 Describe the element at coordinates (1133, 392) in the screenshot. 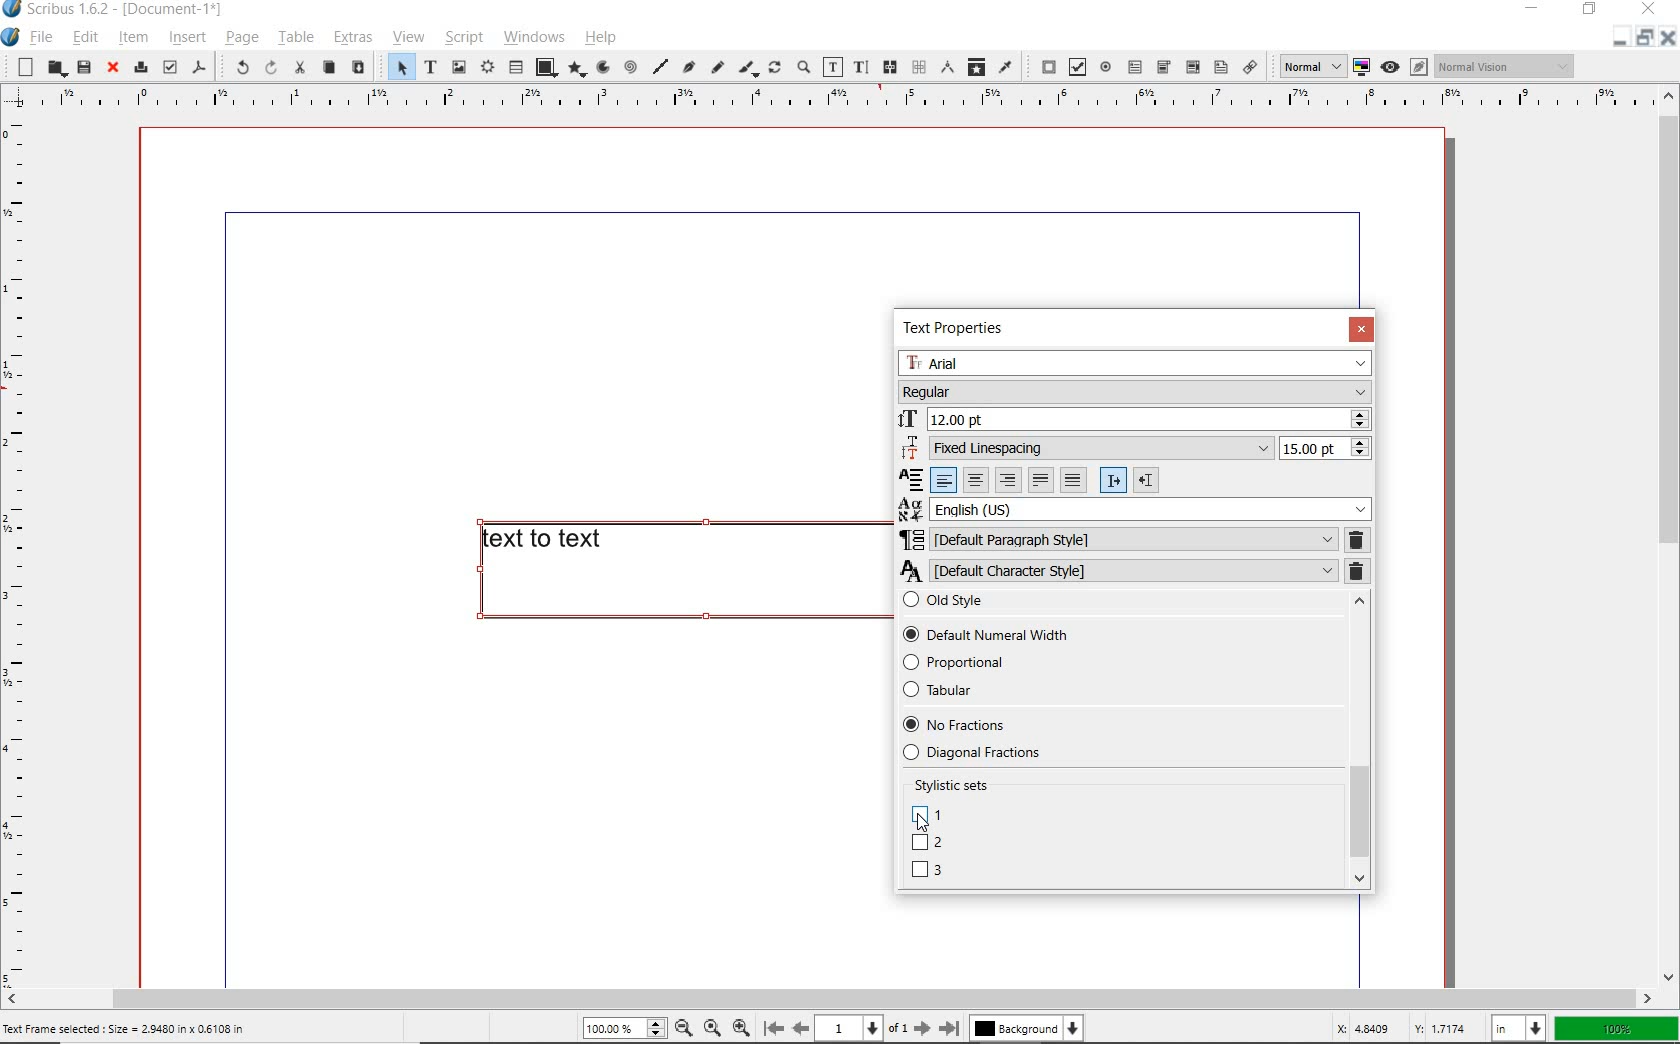

I see `Regular` at that location.